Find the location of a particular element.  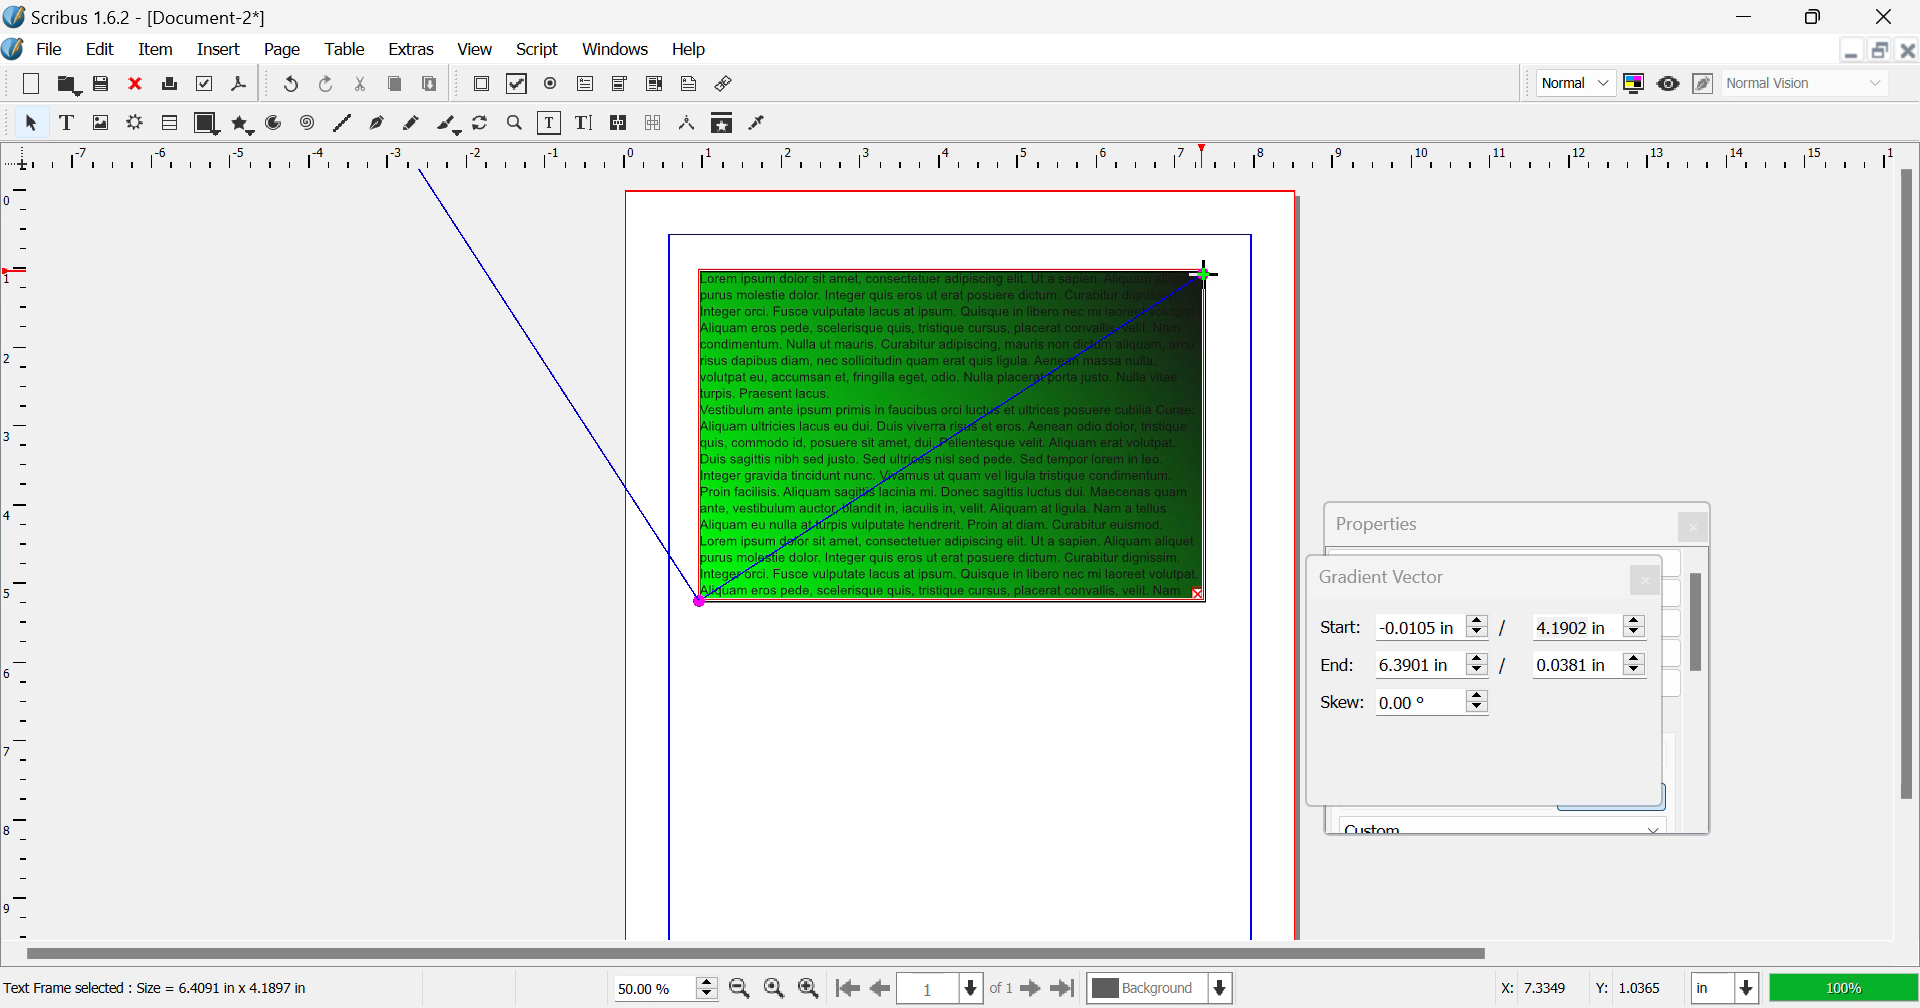

Black is located at coordinates (1504, 822).